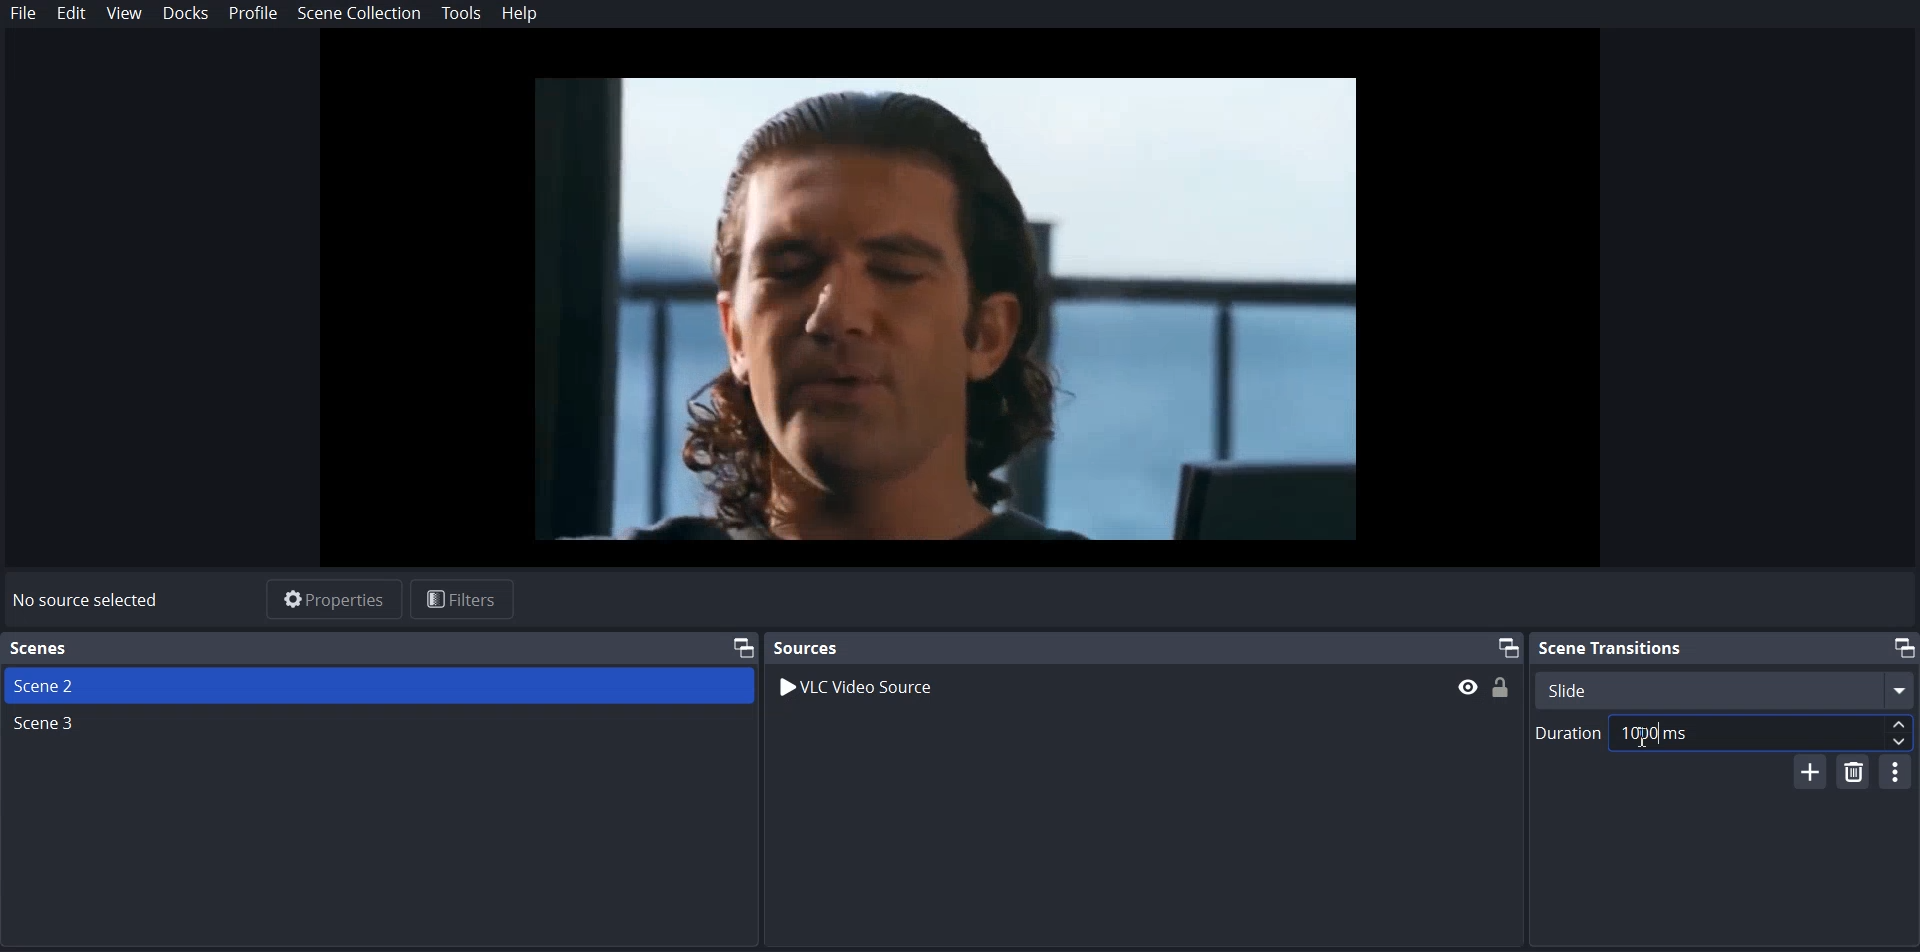 Image resolution: width=1920 pixels, height=952 pixels. Describe the element at coordinates (1727, 689) in the screenshot. I see `Select Scene Transition` at that location.